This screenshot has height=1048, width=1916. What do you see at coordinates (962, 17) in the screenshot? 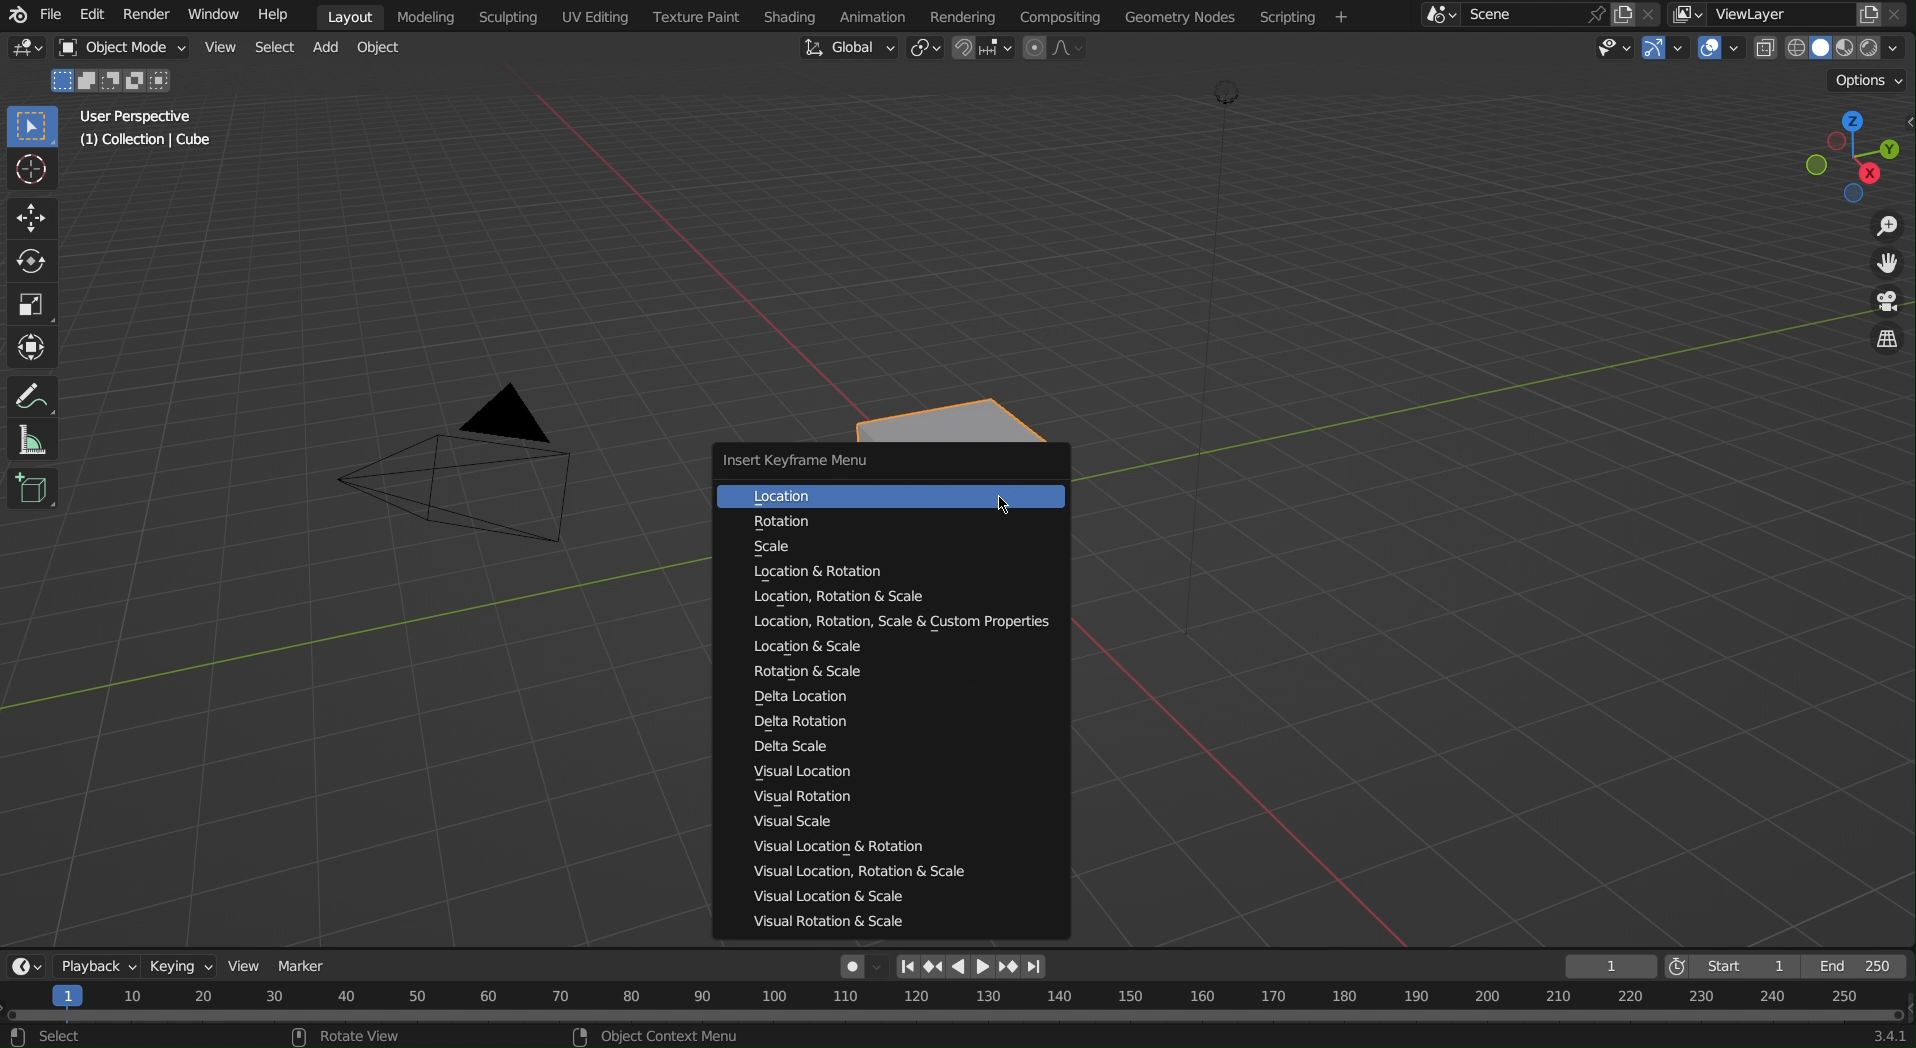
I see `Rendering` at bounding box center [962, 17].